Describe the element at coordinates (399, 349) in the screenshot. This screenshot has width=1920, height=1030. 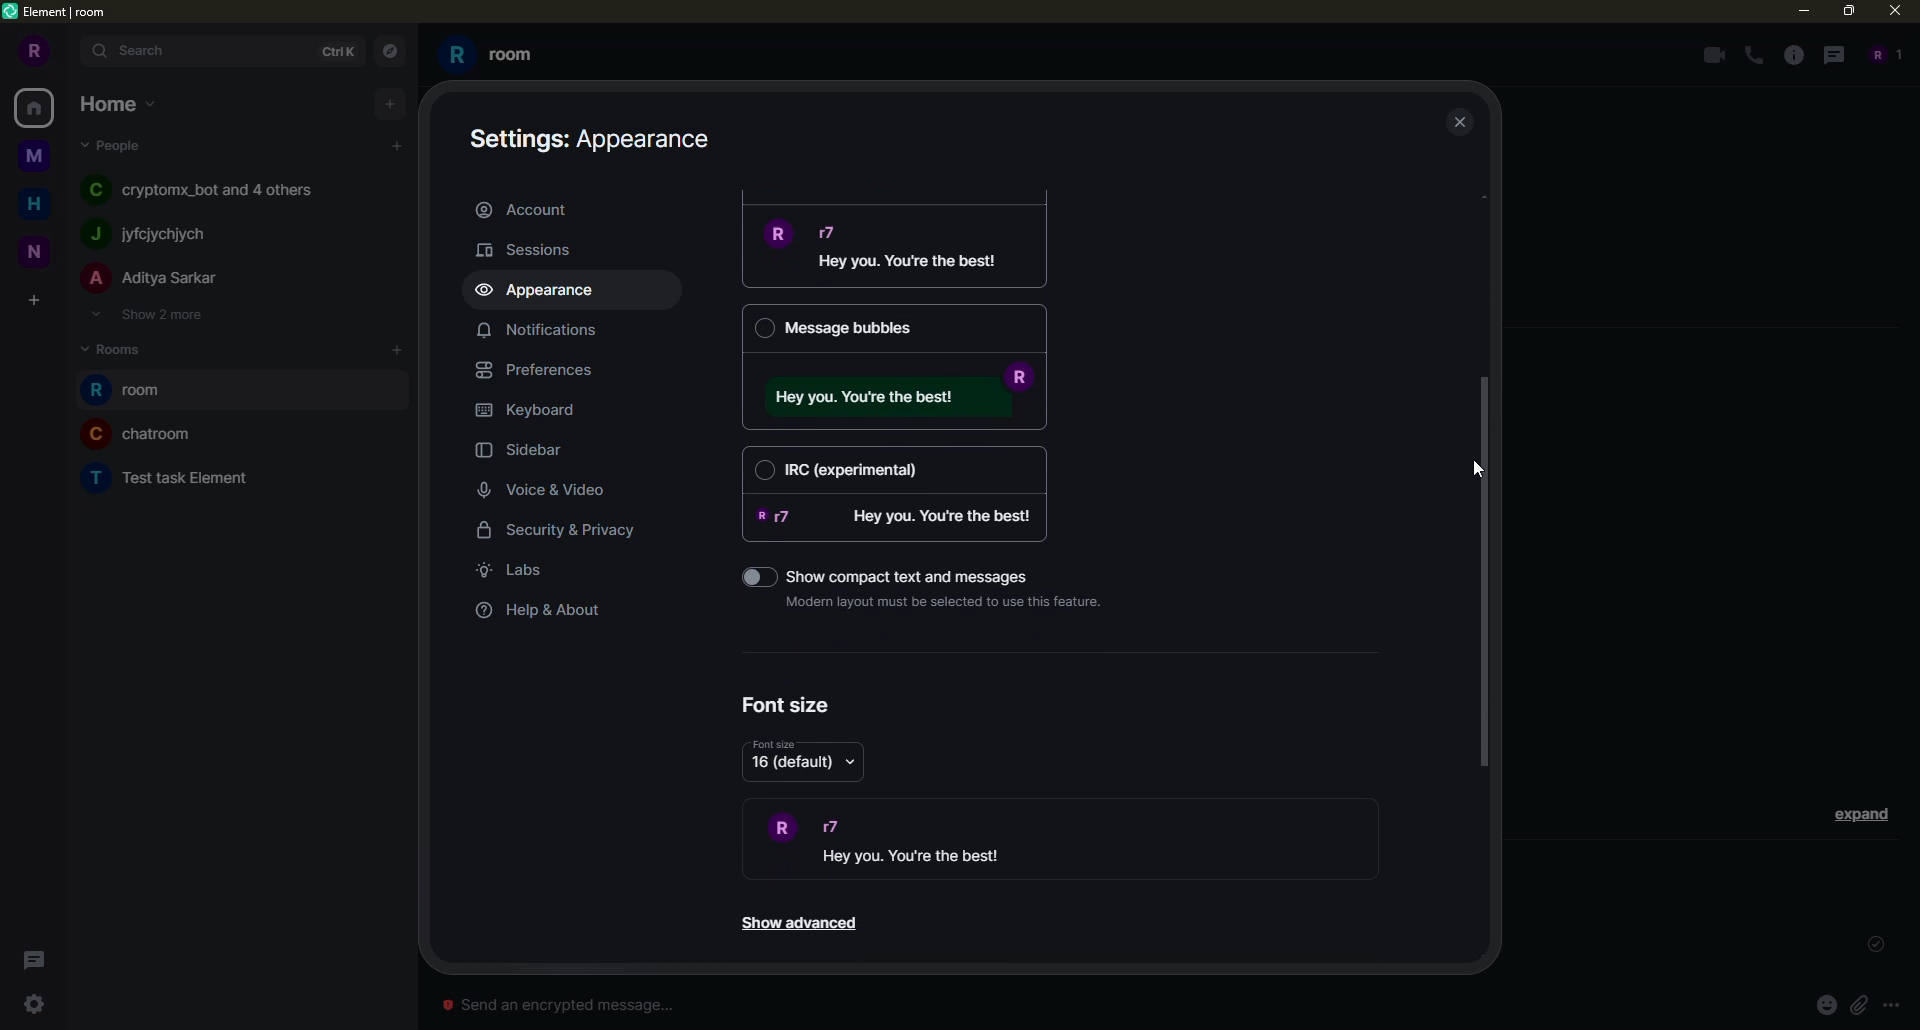
I see `add` at that location.